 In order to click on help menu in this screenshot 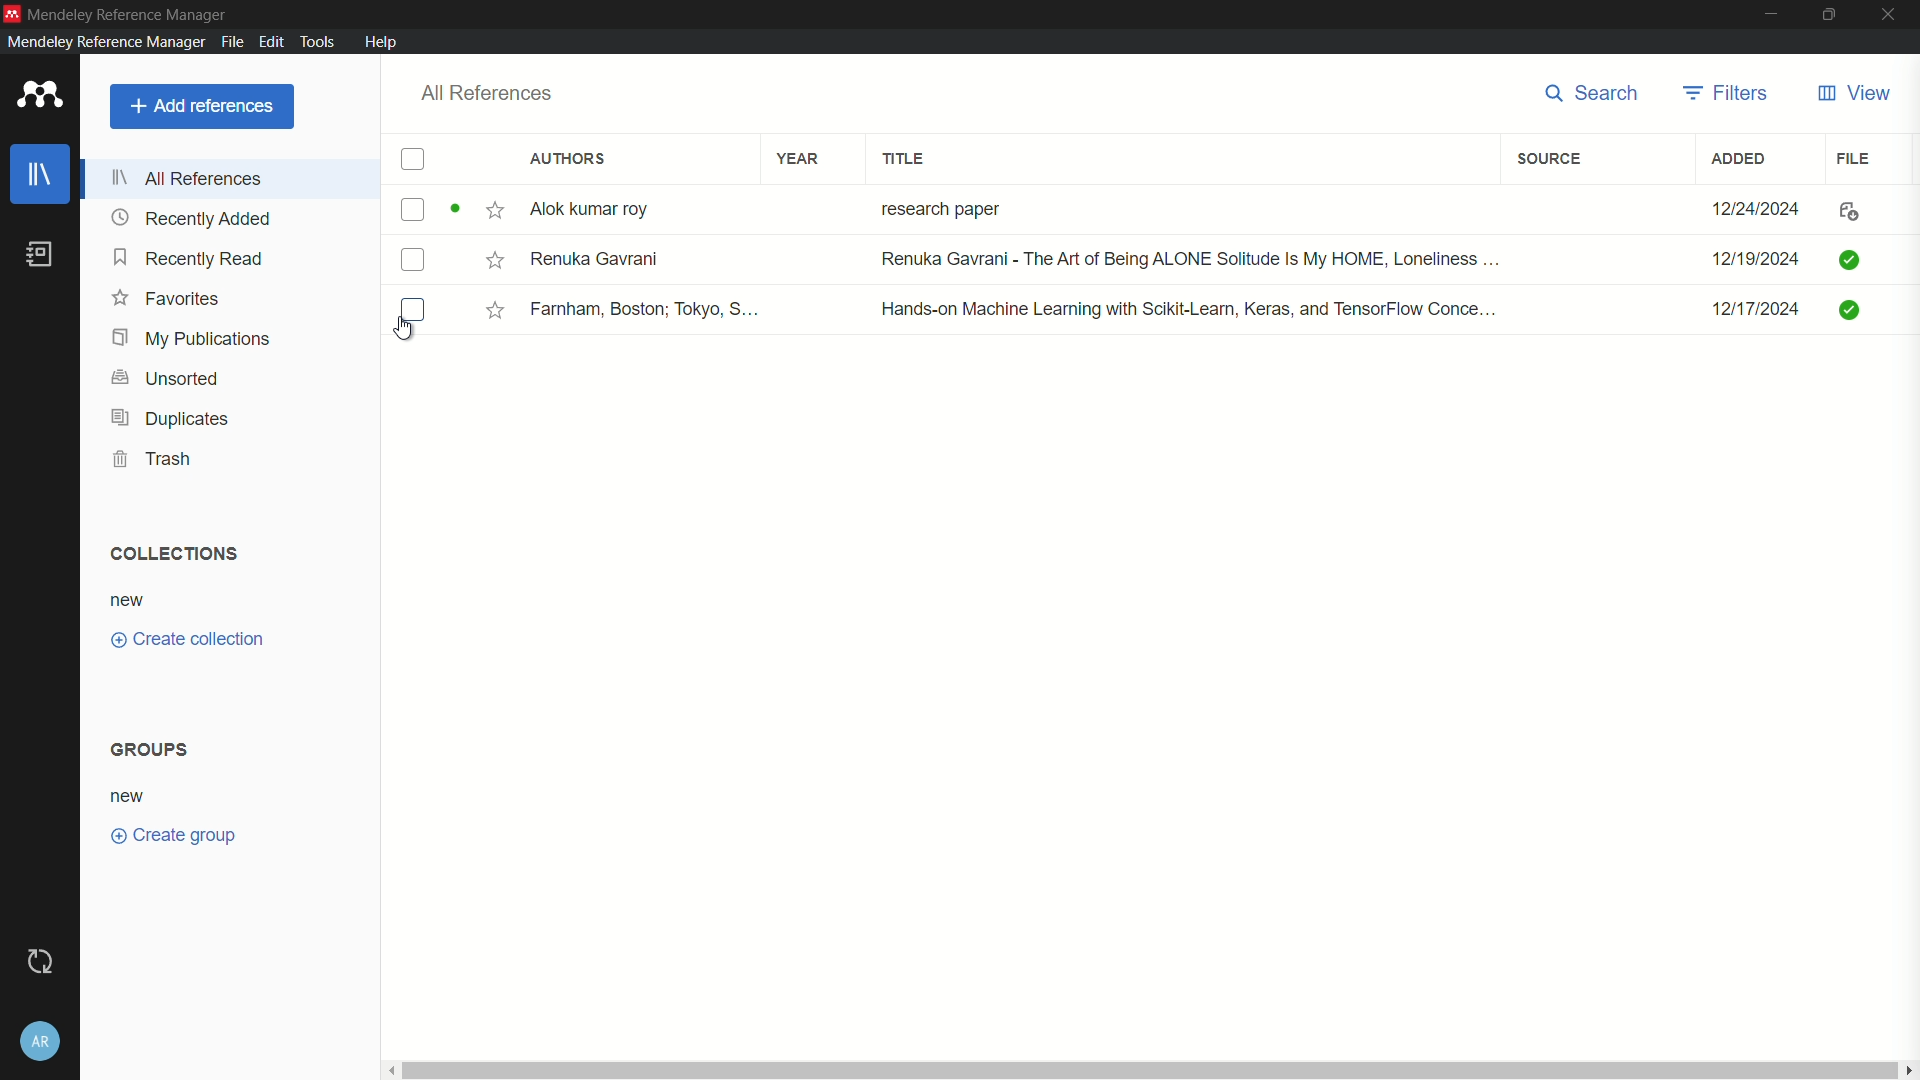, I will do `click(384, 42)`.